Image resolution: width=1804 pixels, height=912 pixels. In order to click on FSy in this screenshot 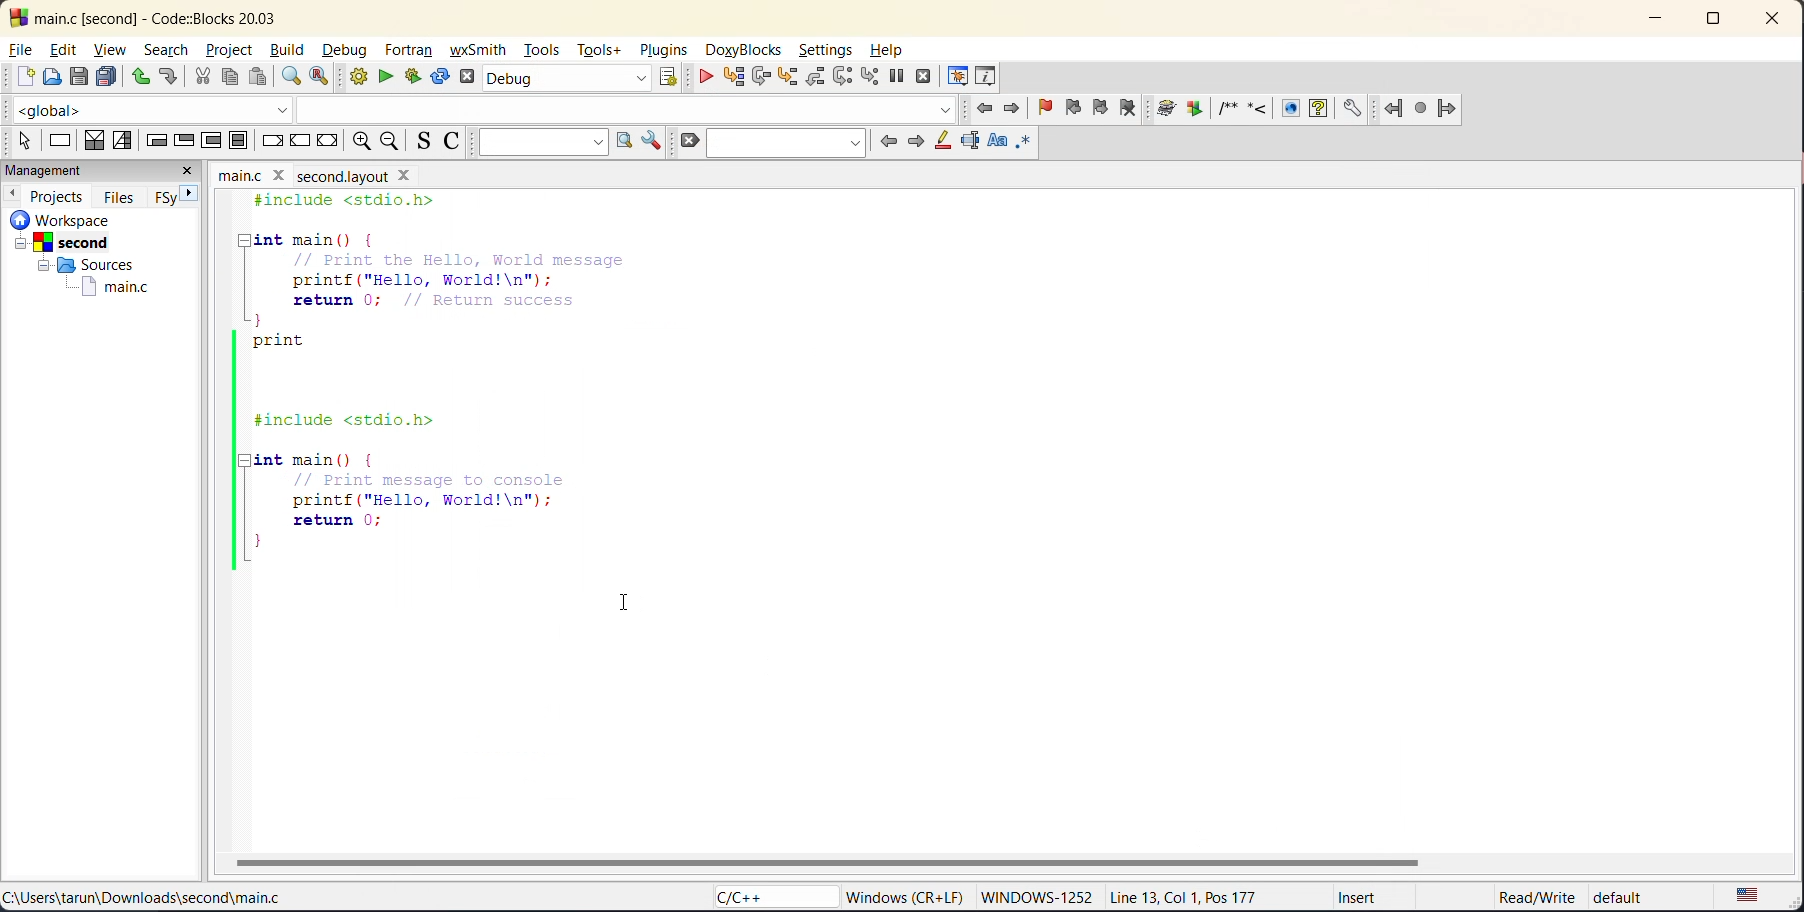, I will do `click(167, 196)`.